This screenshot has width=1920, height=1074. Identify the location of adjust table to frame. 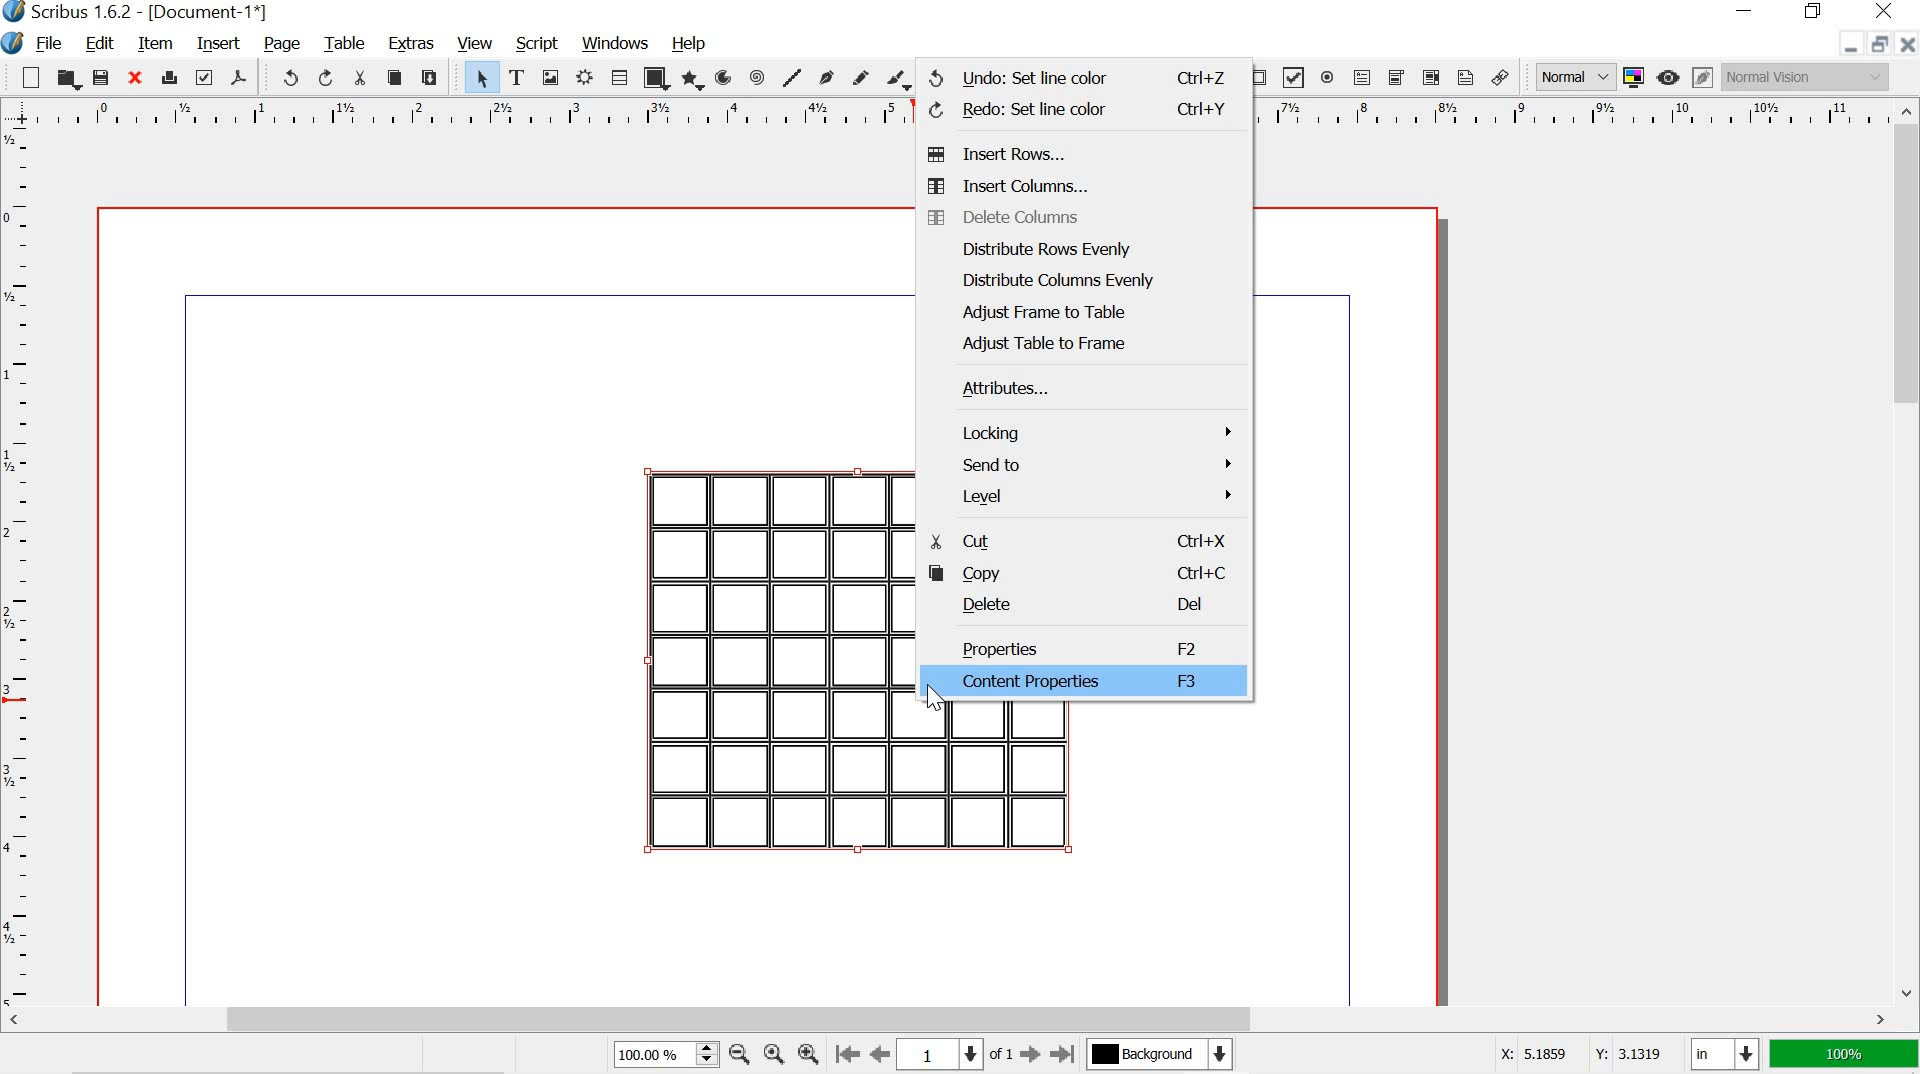
(1095, 347).